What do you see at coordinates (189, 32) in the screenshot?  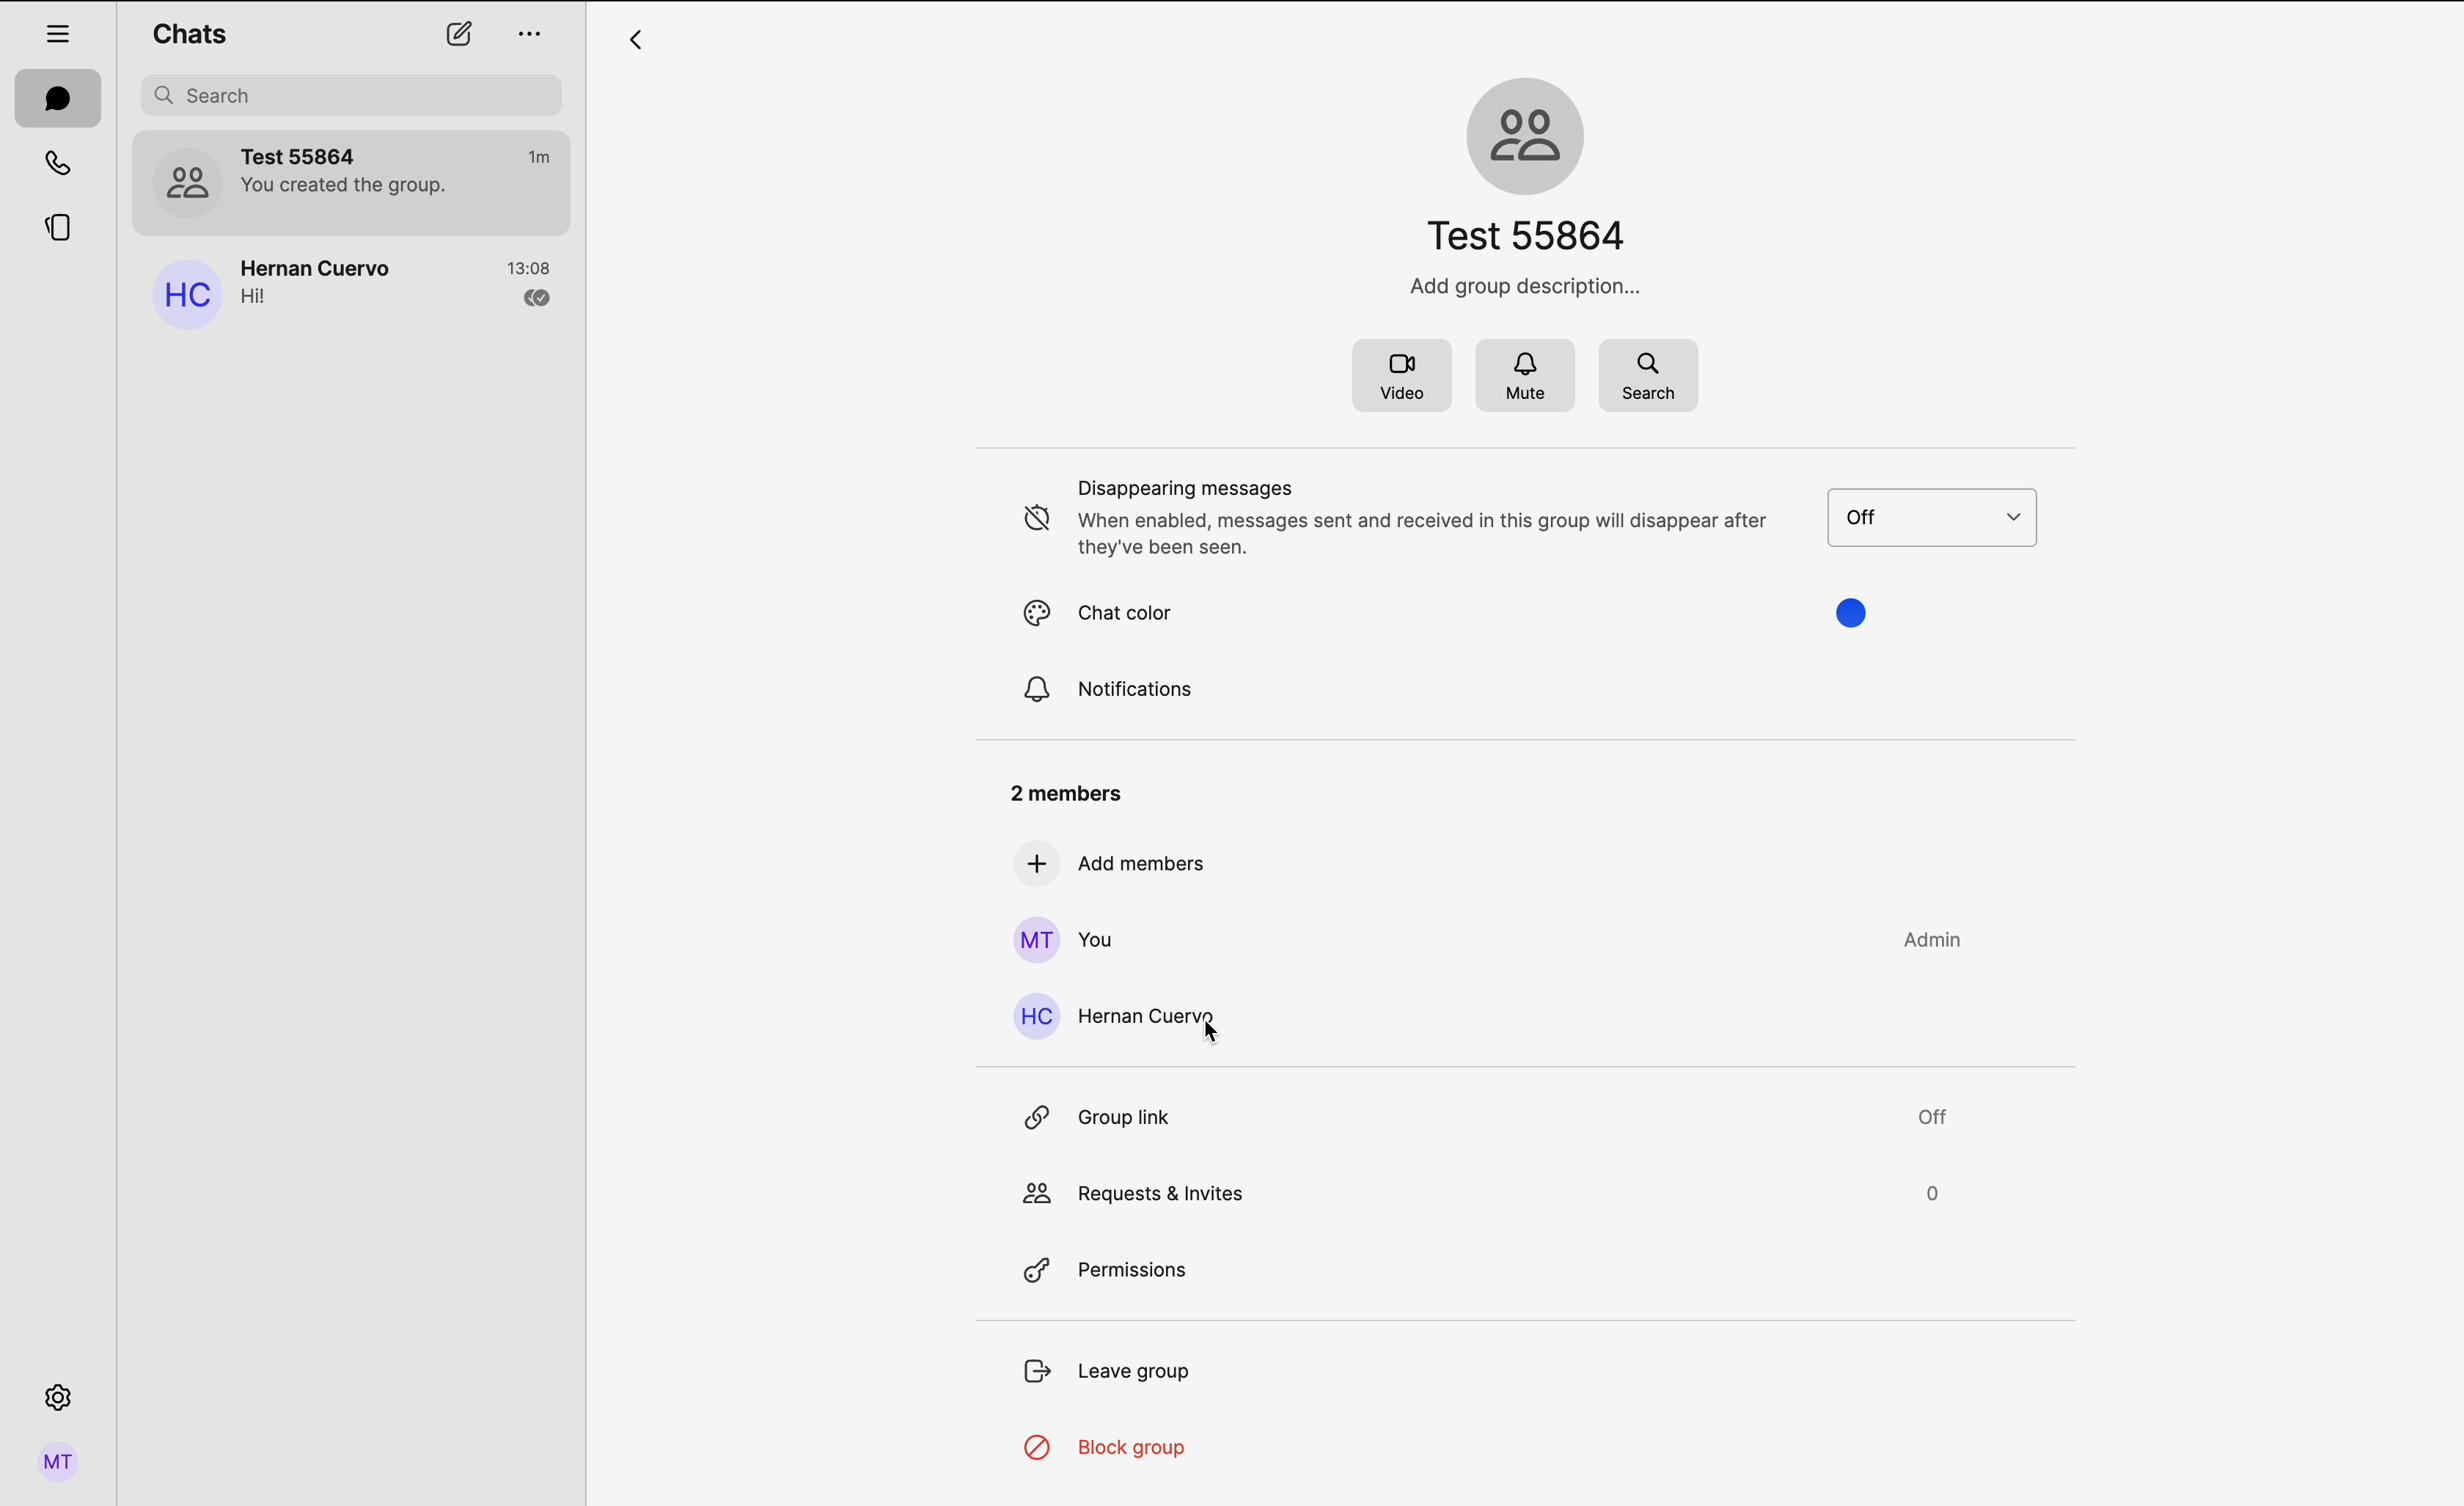 I see `chats` at bounding box center [189, 32].